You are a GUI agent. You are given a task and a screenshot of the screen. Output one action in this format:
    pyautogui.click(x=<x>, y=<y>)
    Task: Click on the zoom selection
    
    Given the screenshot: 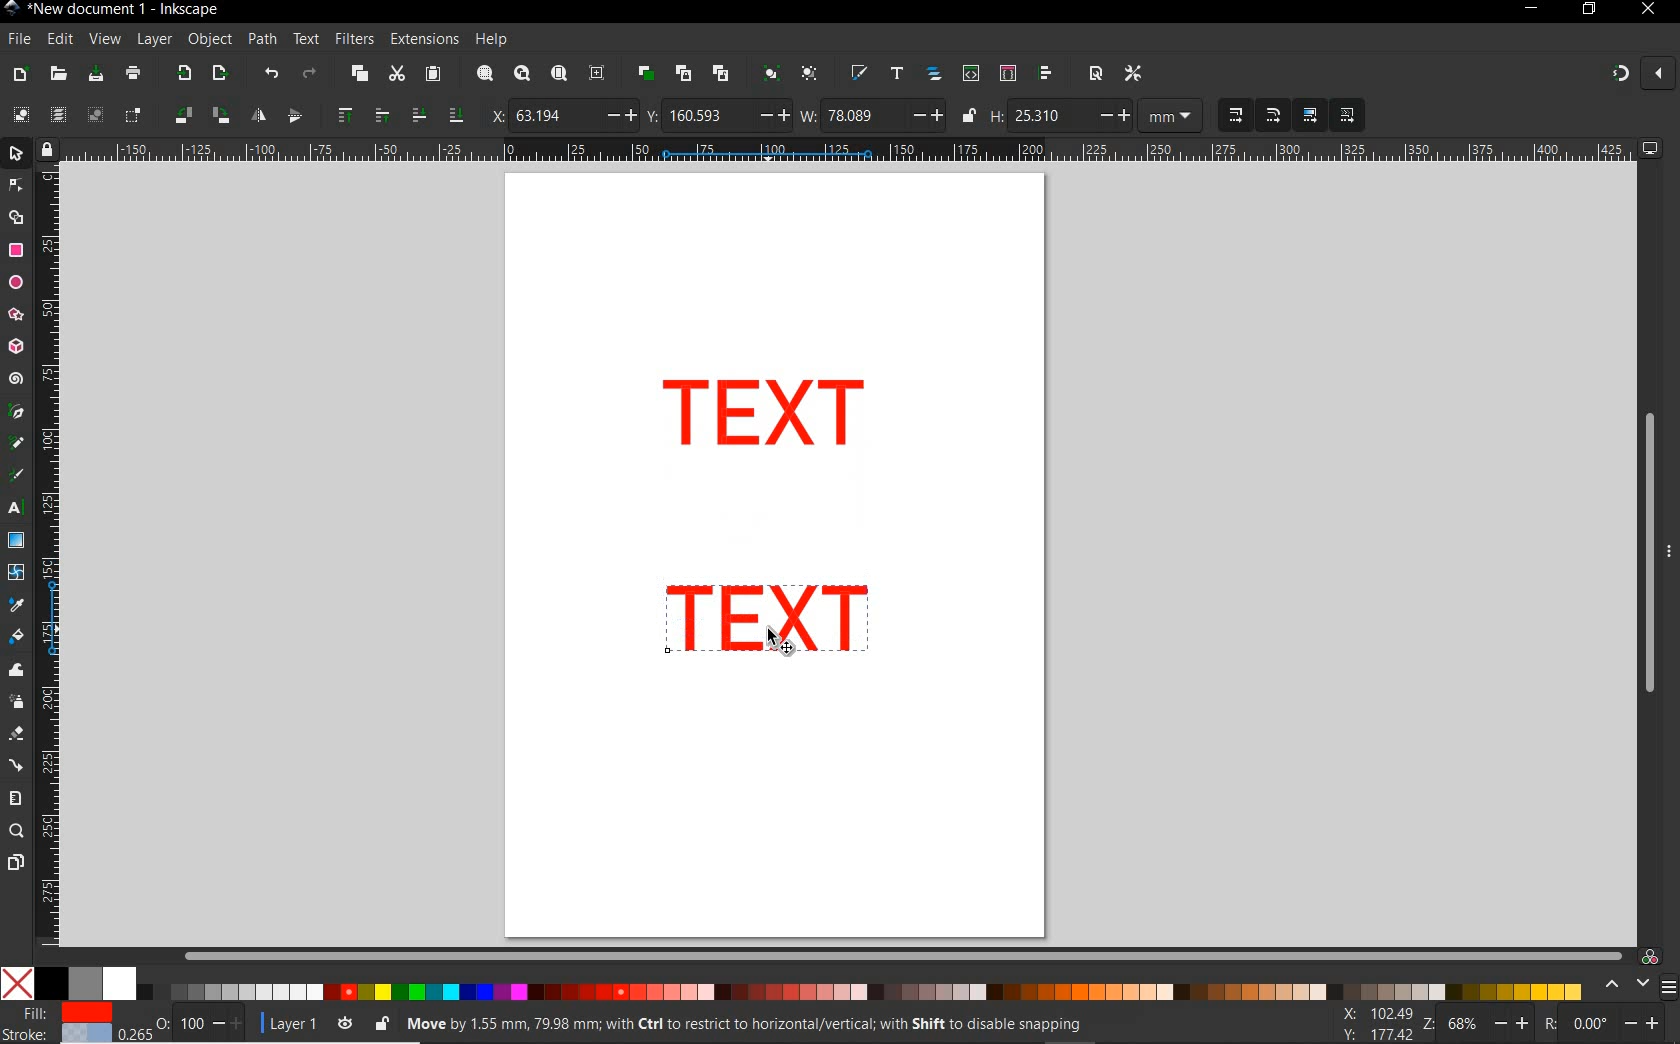 What is the action you would take?
    pyautogui.click(x=483, y=74)
    